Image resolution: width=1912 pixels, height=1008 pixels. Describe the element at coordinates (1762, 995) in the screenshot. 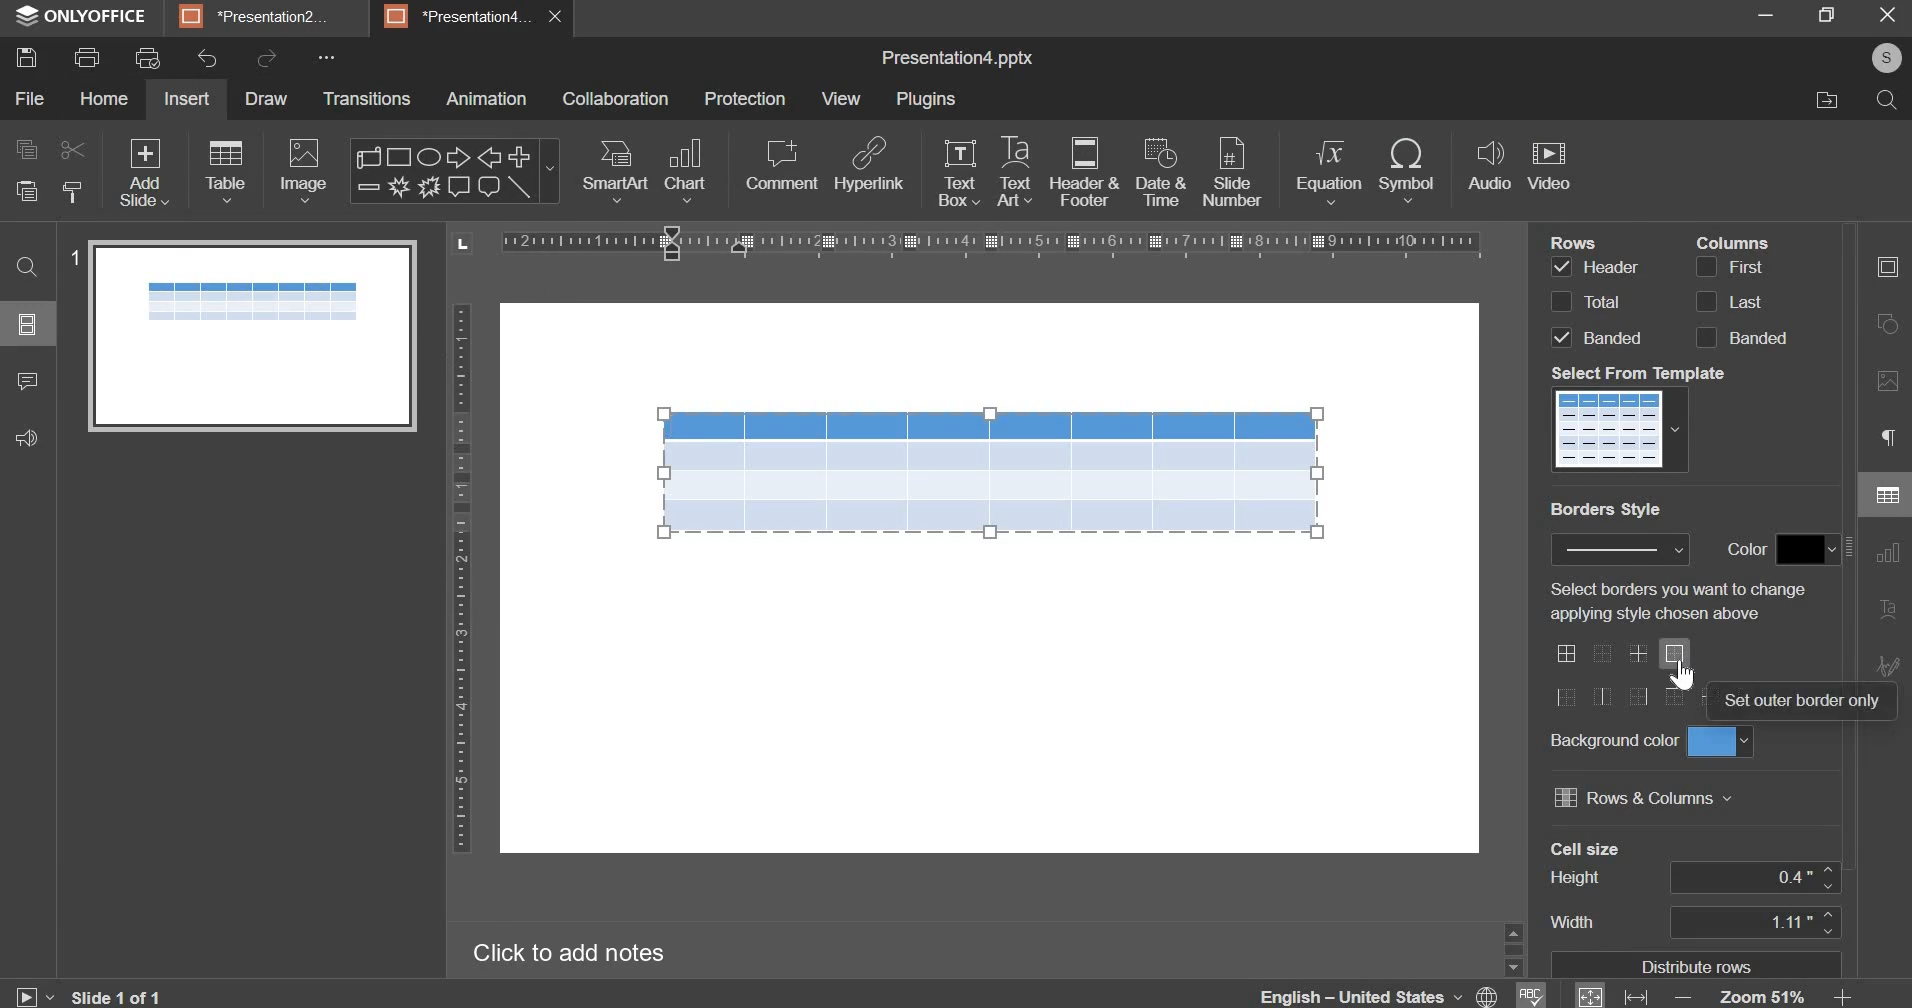

I see `zoom 51%` at that location.